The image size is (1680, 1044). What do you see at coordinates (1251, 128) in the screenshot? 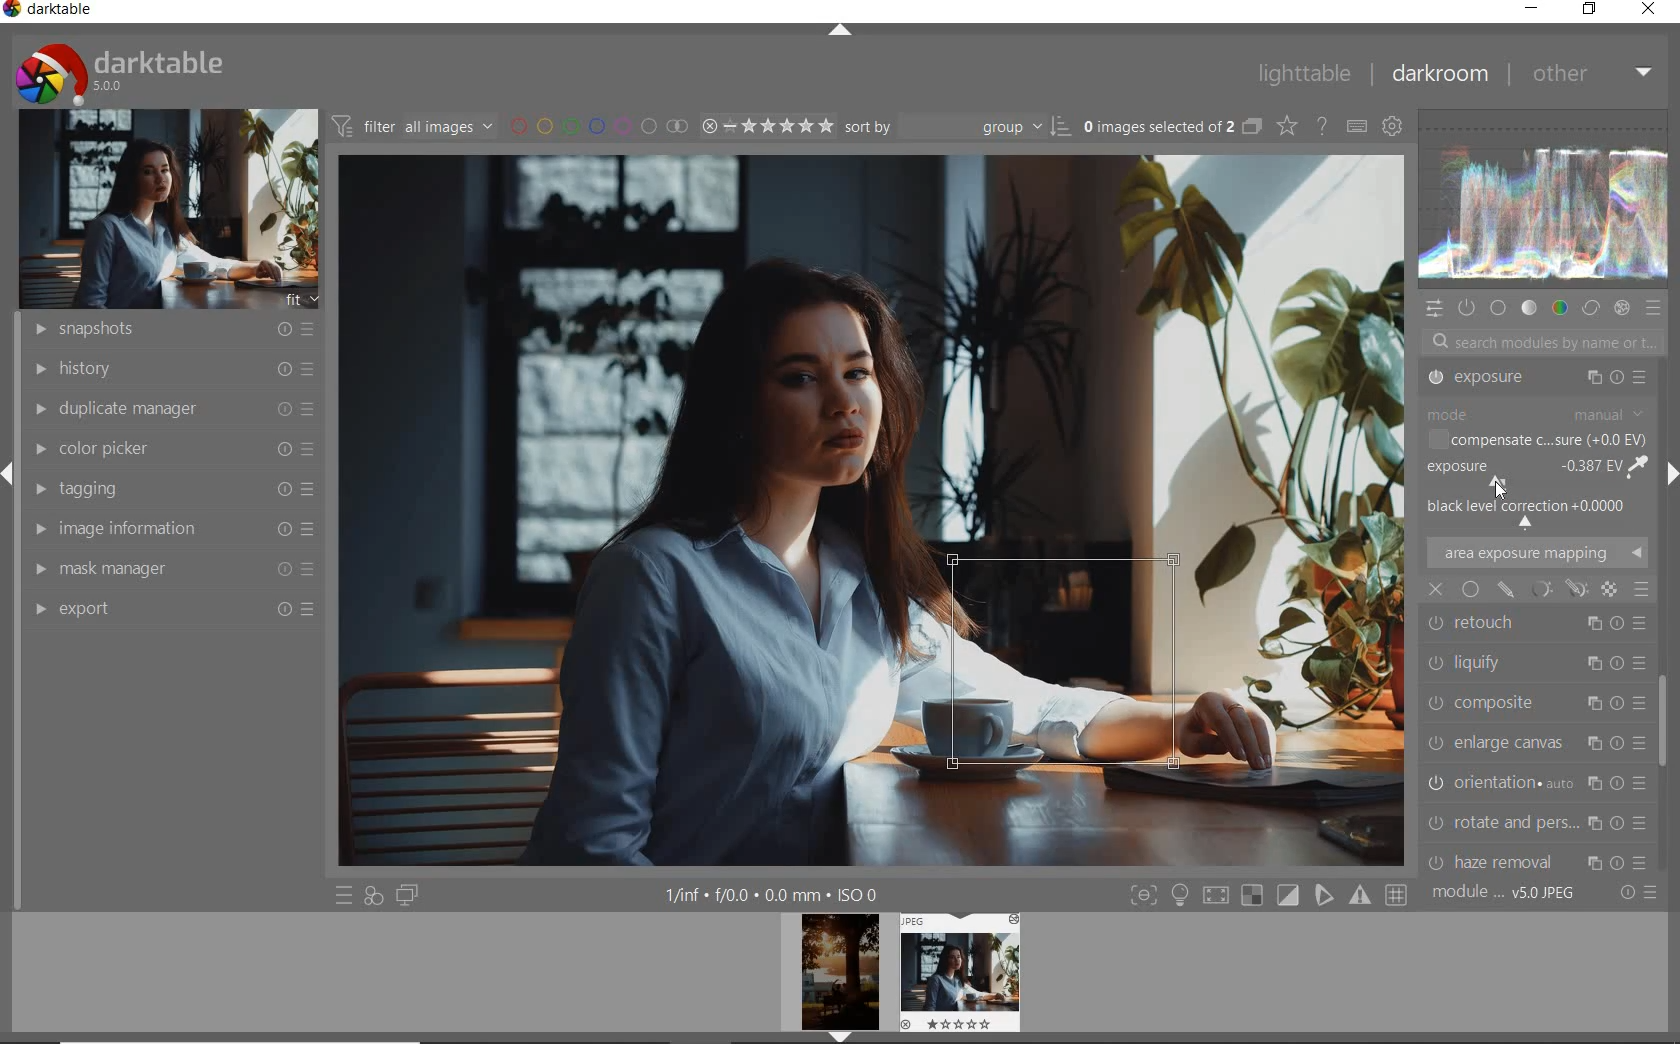
I see `COLLAPSE GROUPED IMAGE` at bounding box center [1251, 128].